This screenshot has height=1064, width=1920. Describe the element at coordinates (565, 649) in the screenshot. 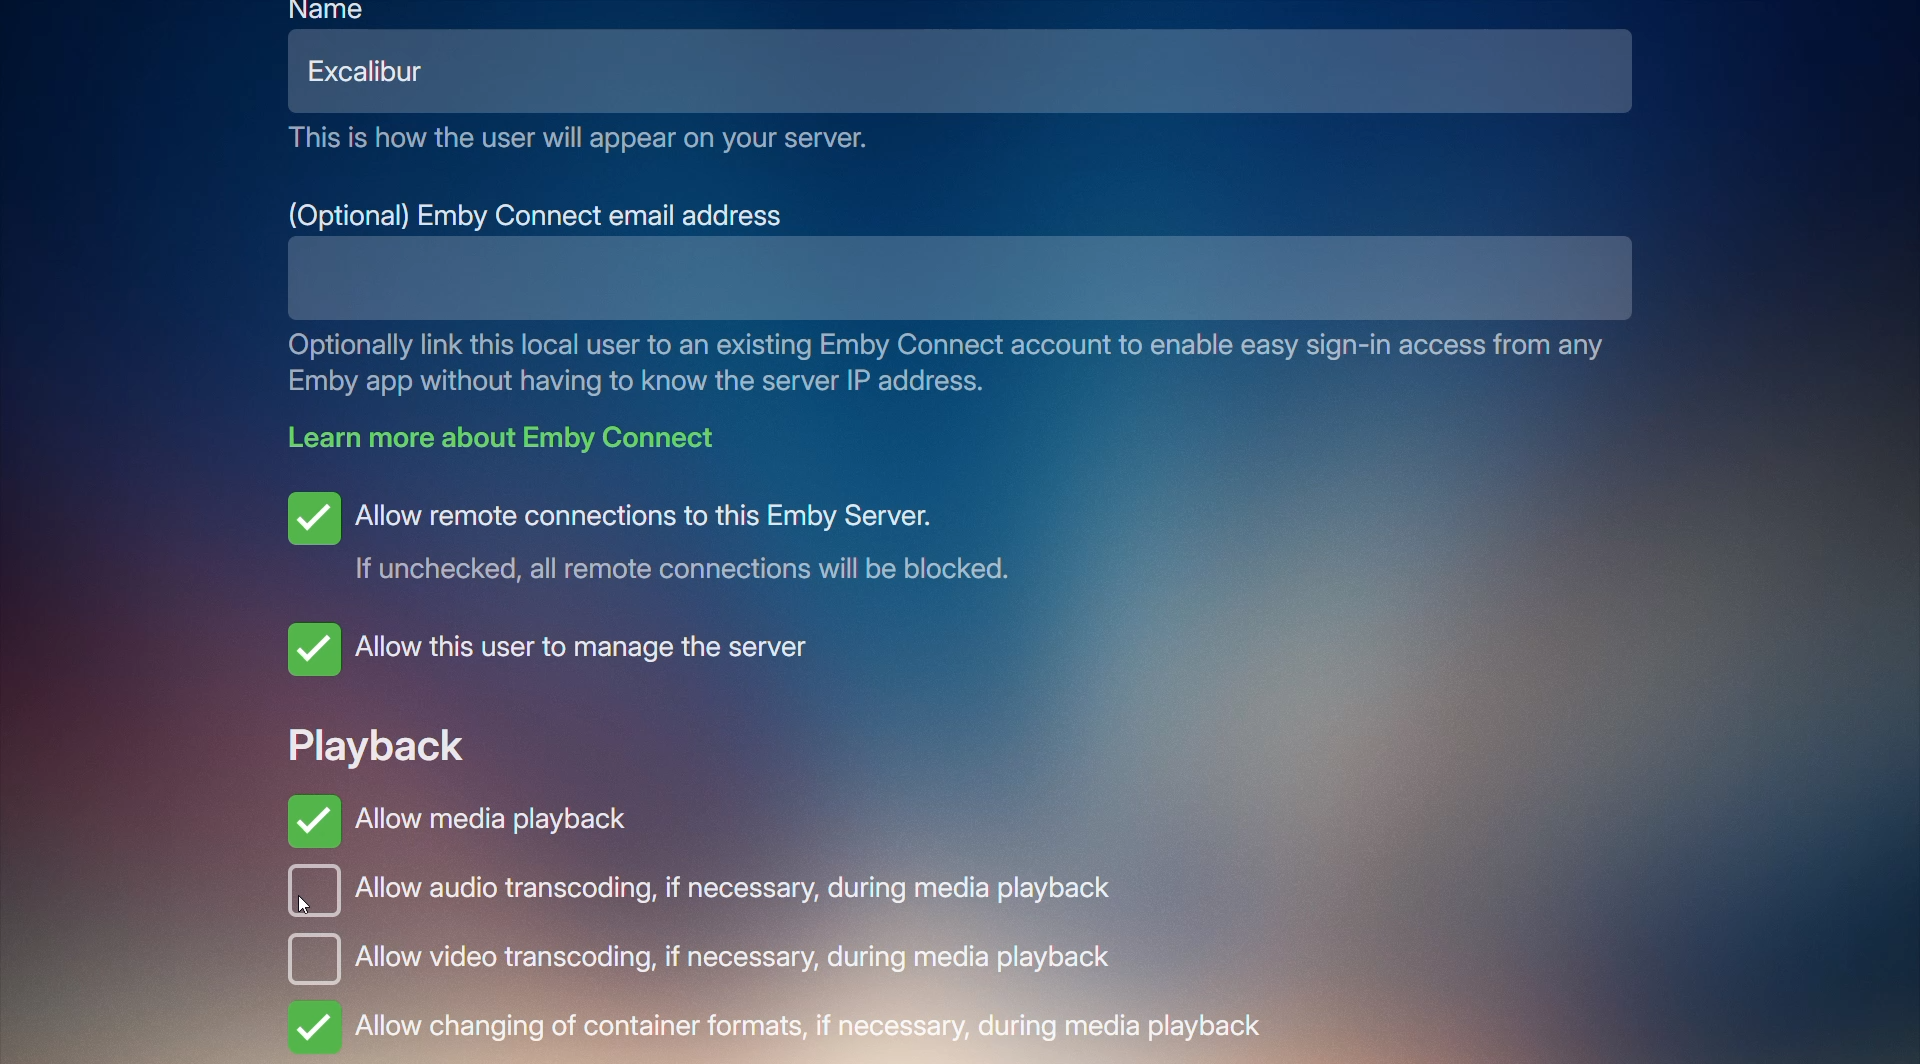

I see `Allow this user to manage the server` at that location.